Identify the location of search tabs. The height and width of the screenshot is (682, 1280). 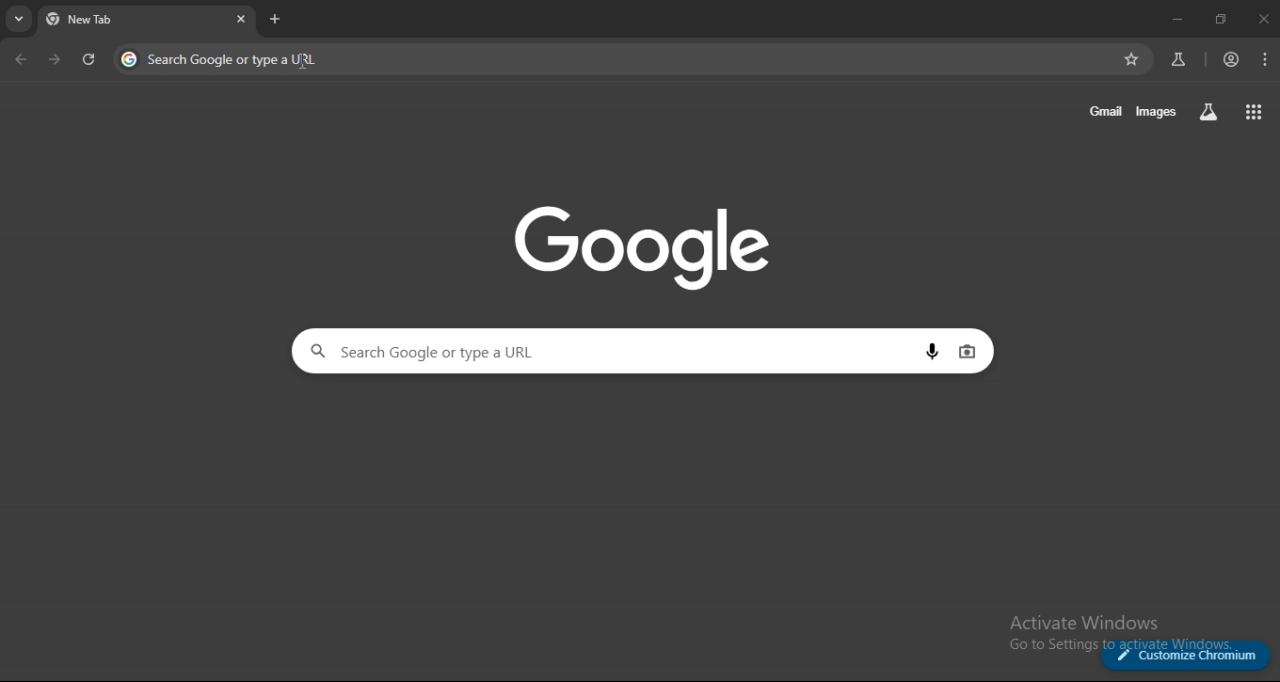
(20, 19).